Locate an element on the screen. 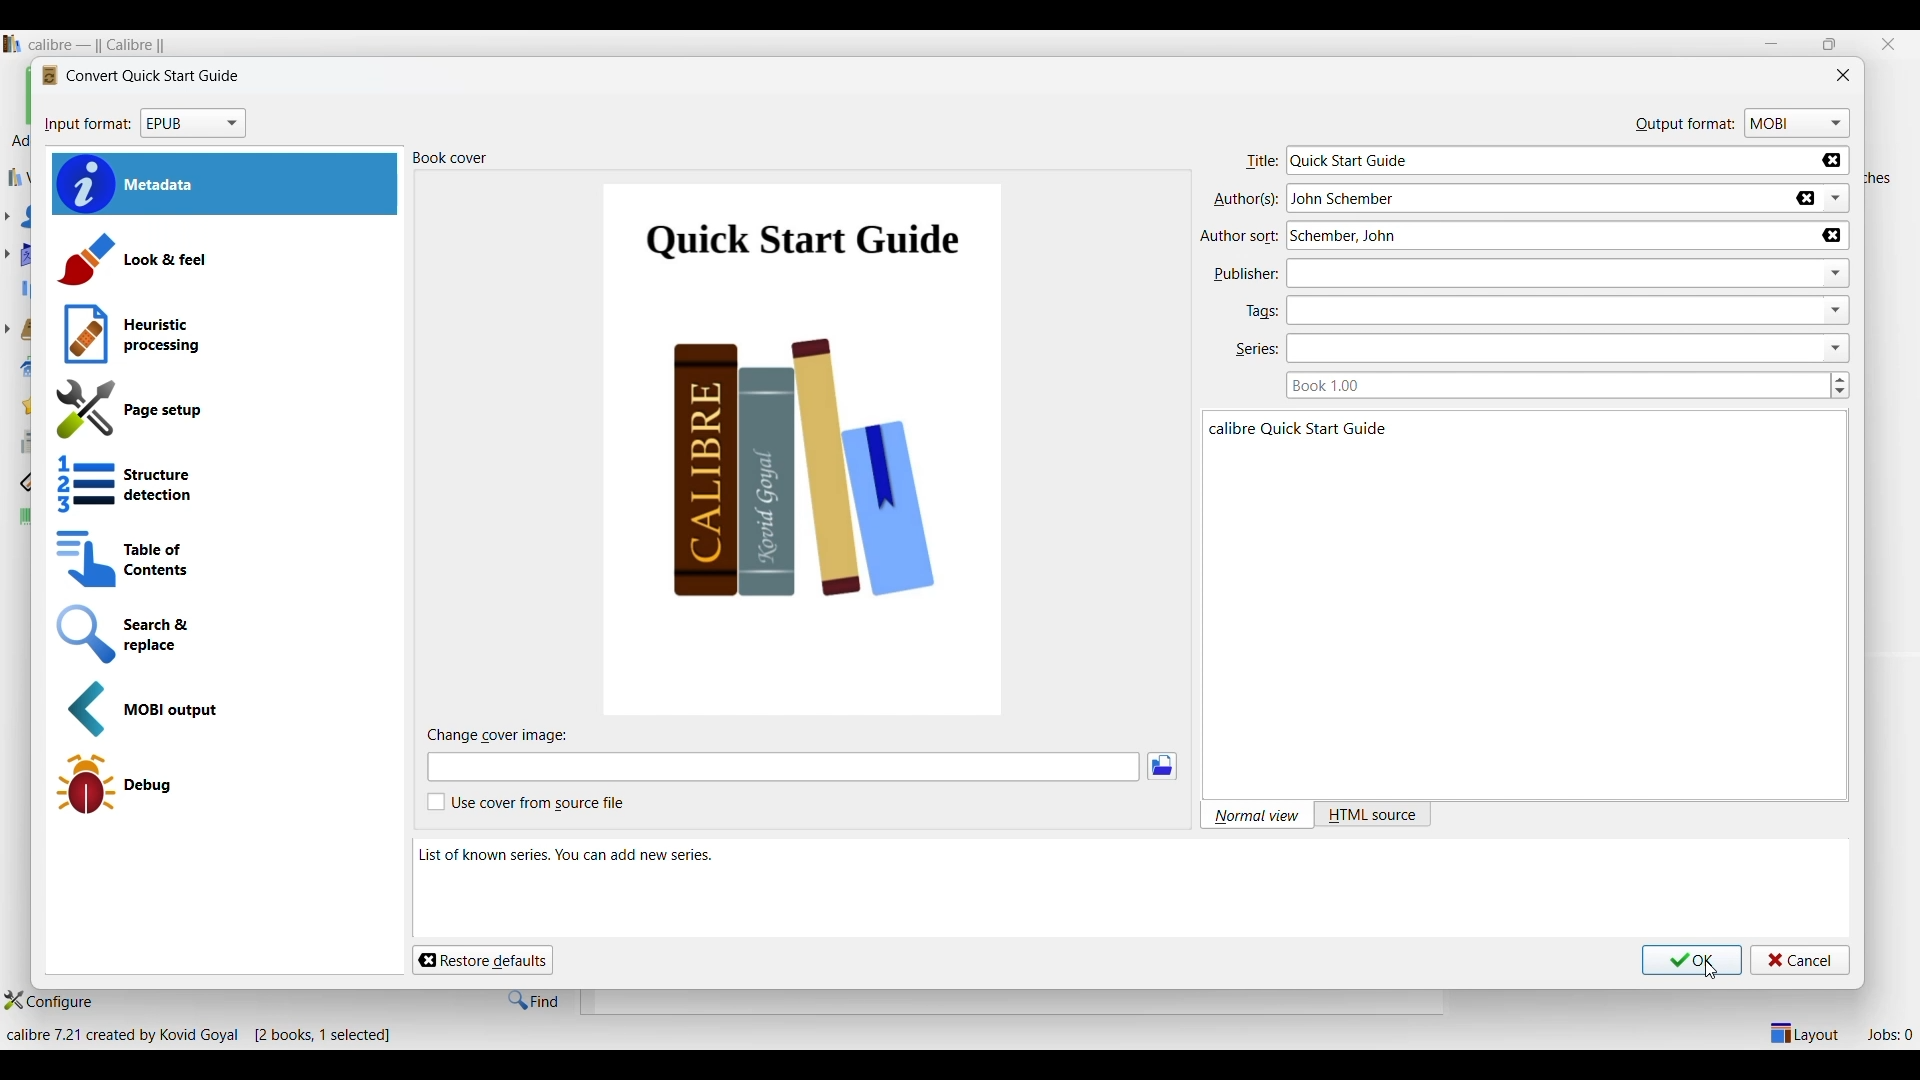 Image resolution: width=1920 pixels, height=1080 pixels. Close window is located at coordinates (1843, 74).